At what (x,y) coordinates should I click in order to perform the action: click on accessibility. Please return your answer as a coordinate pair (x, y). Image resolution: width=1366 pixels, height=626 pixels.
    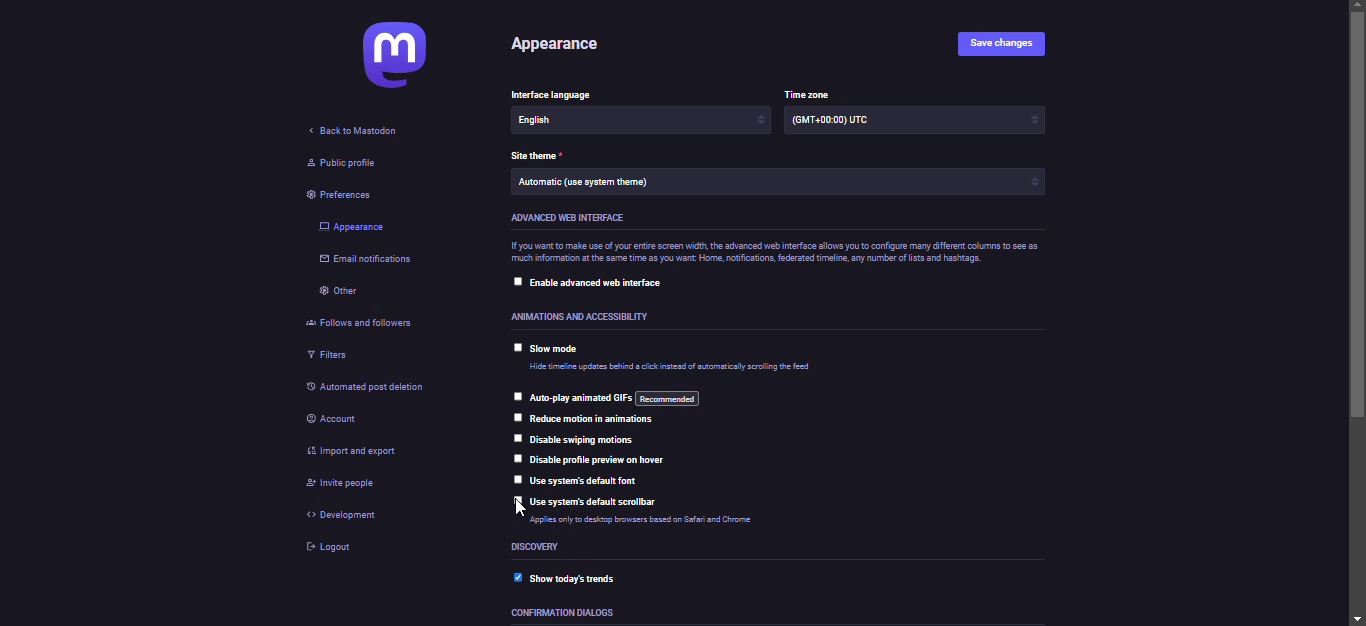
    Looking at the image, I should click on (572, 315).